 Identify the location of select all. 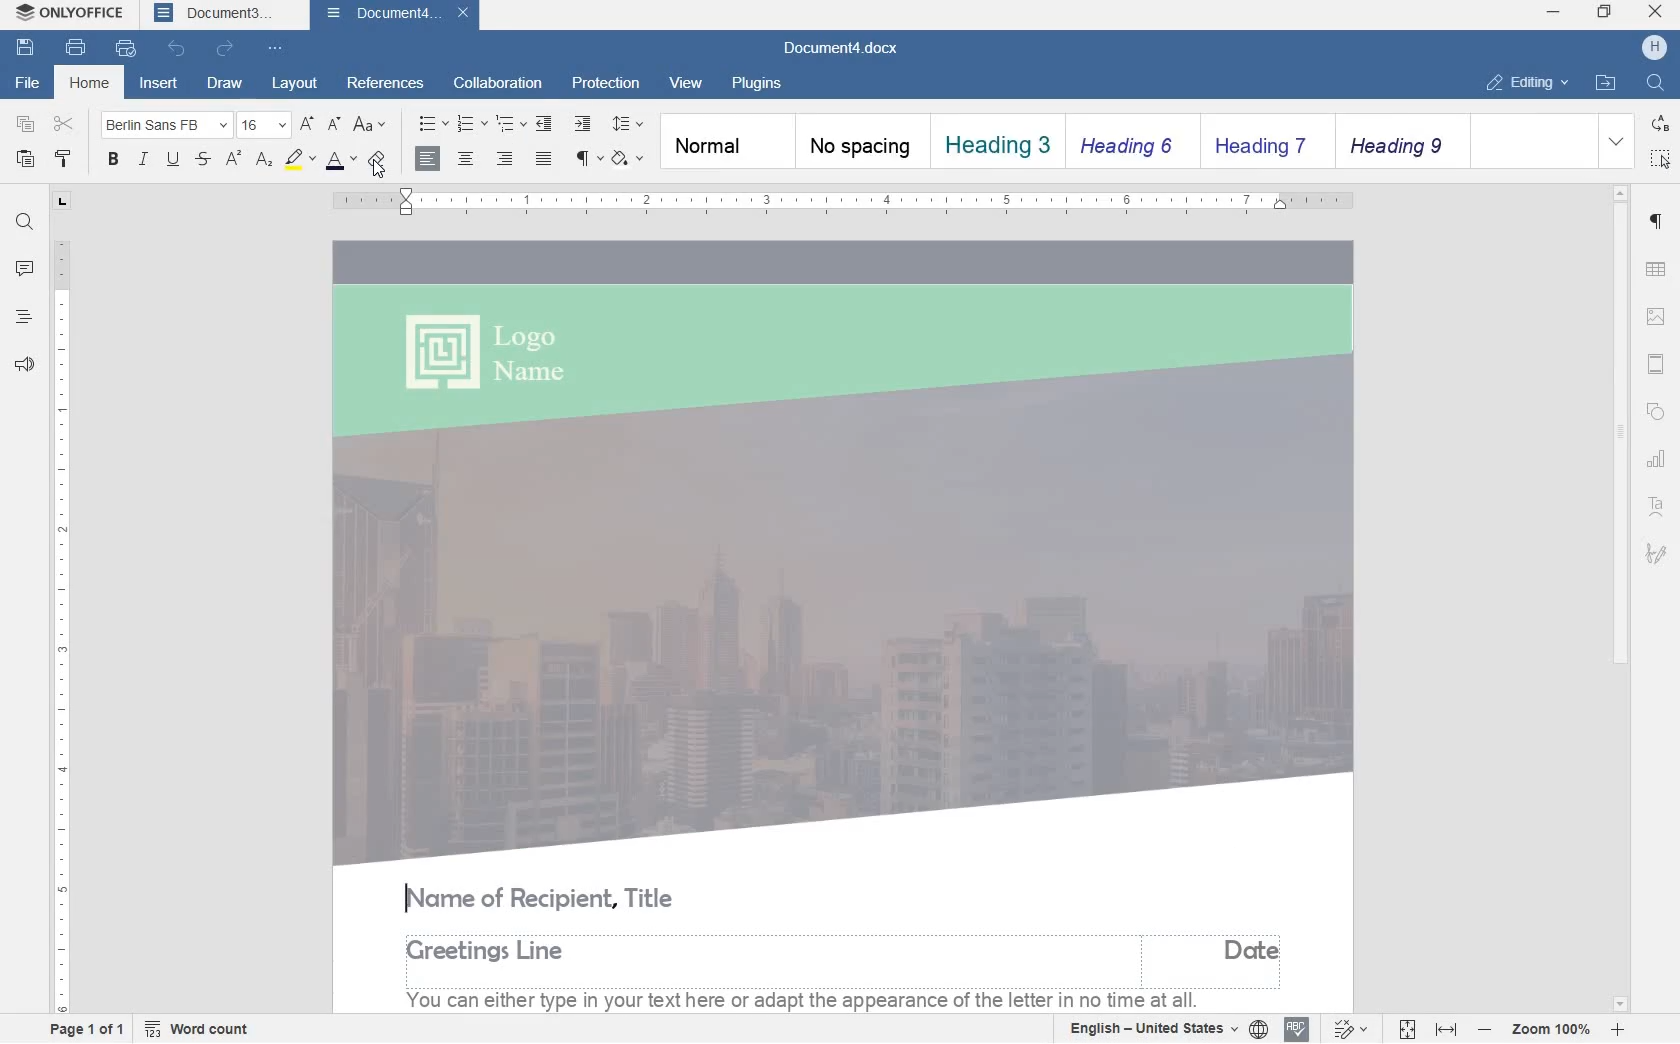
(1661, 157).